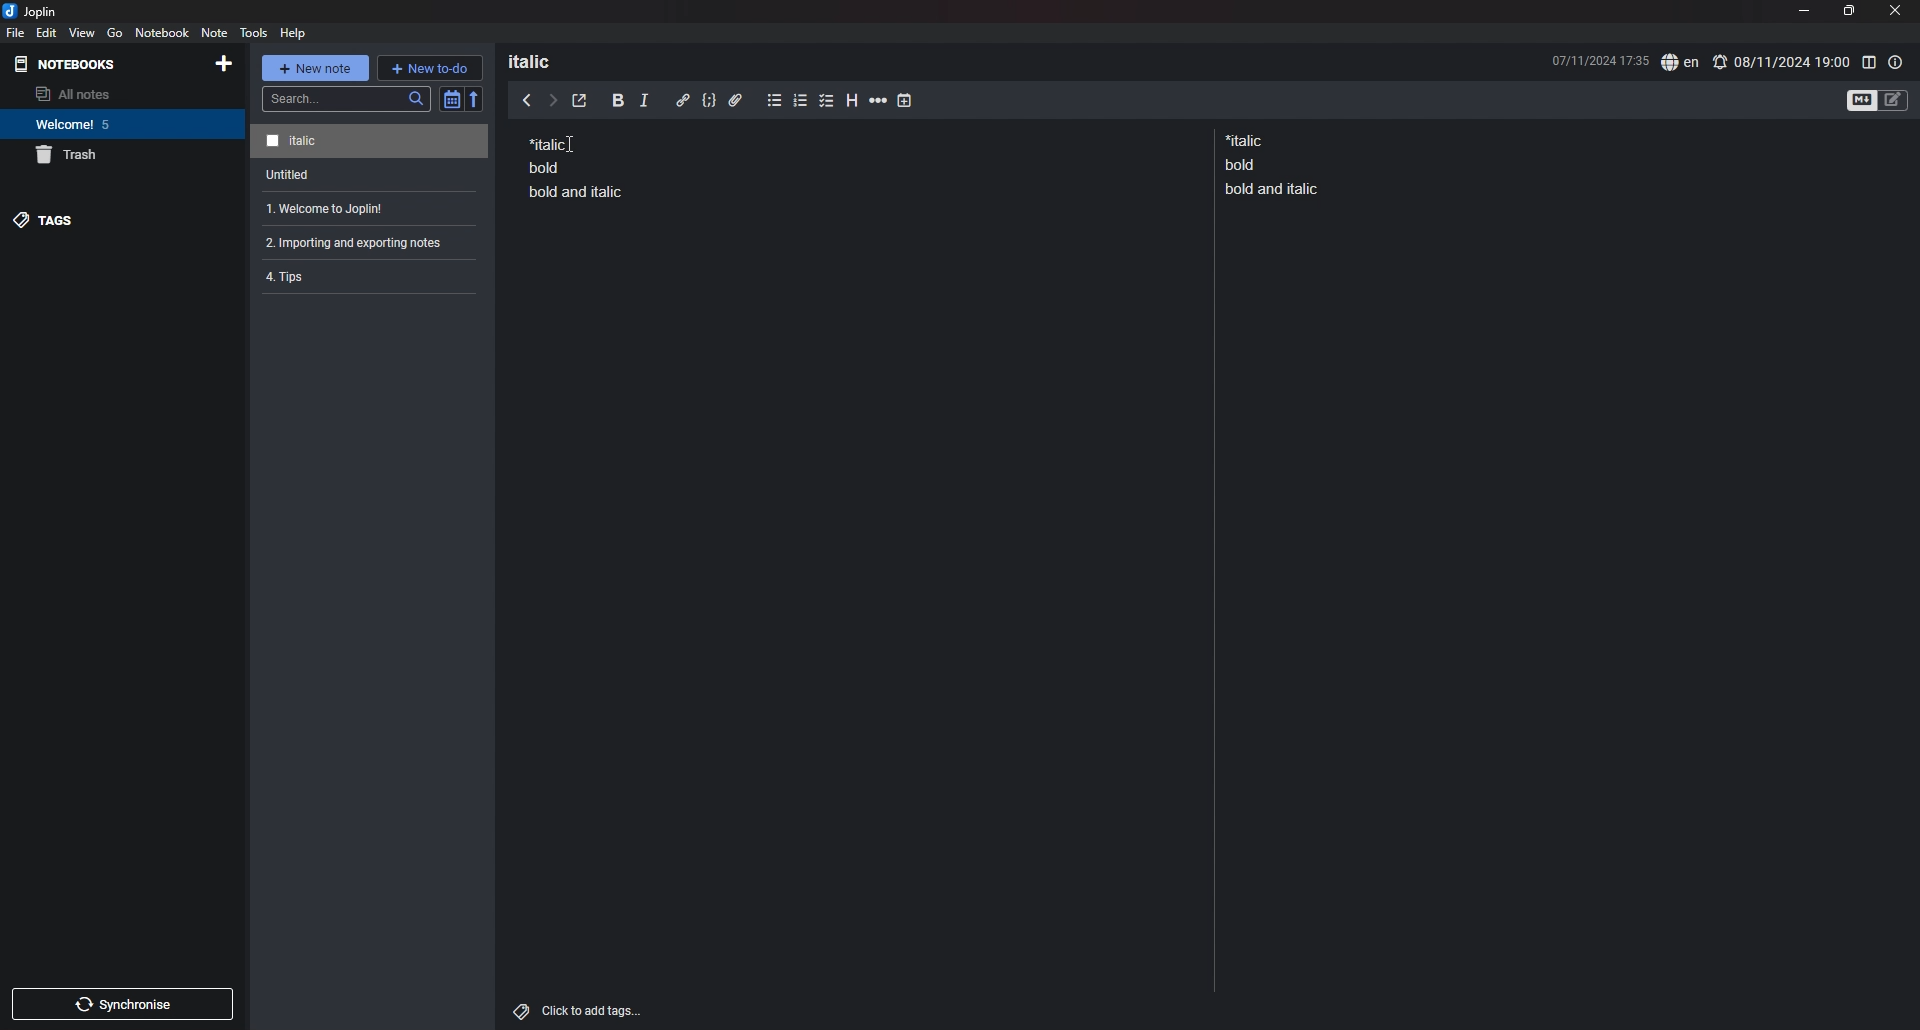  Describe the element at coordinates (1781, 61) in the screenshot. I see `set alarm` at that location.